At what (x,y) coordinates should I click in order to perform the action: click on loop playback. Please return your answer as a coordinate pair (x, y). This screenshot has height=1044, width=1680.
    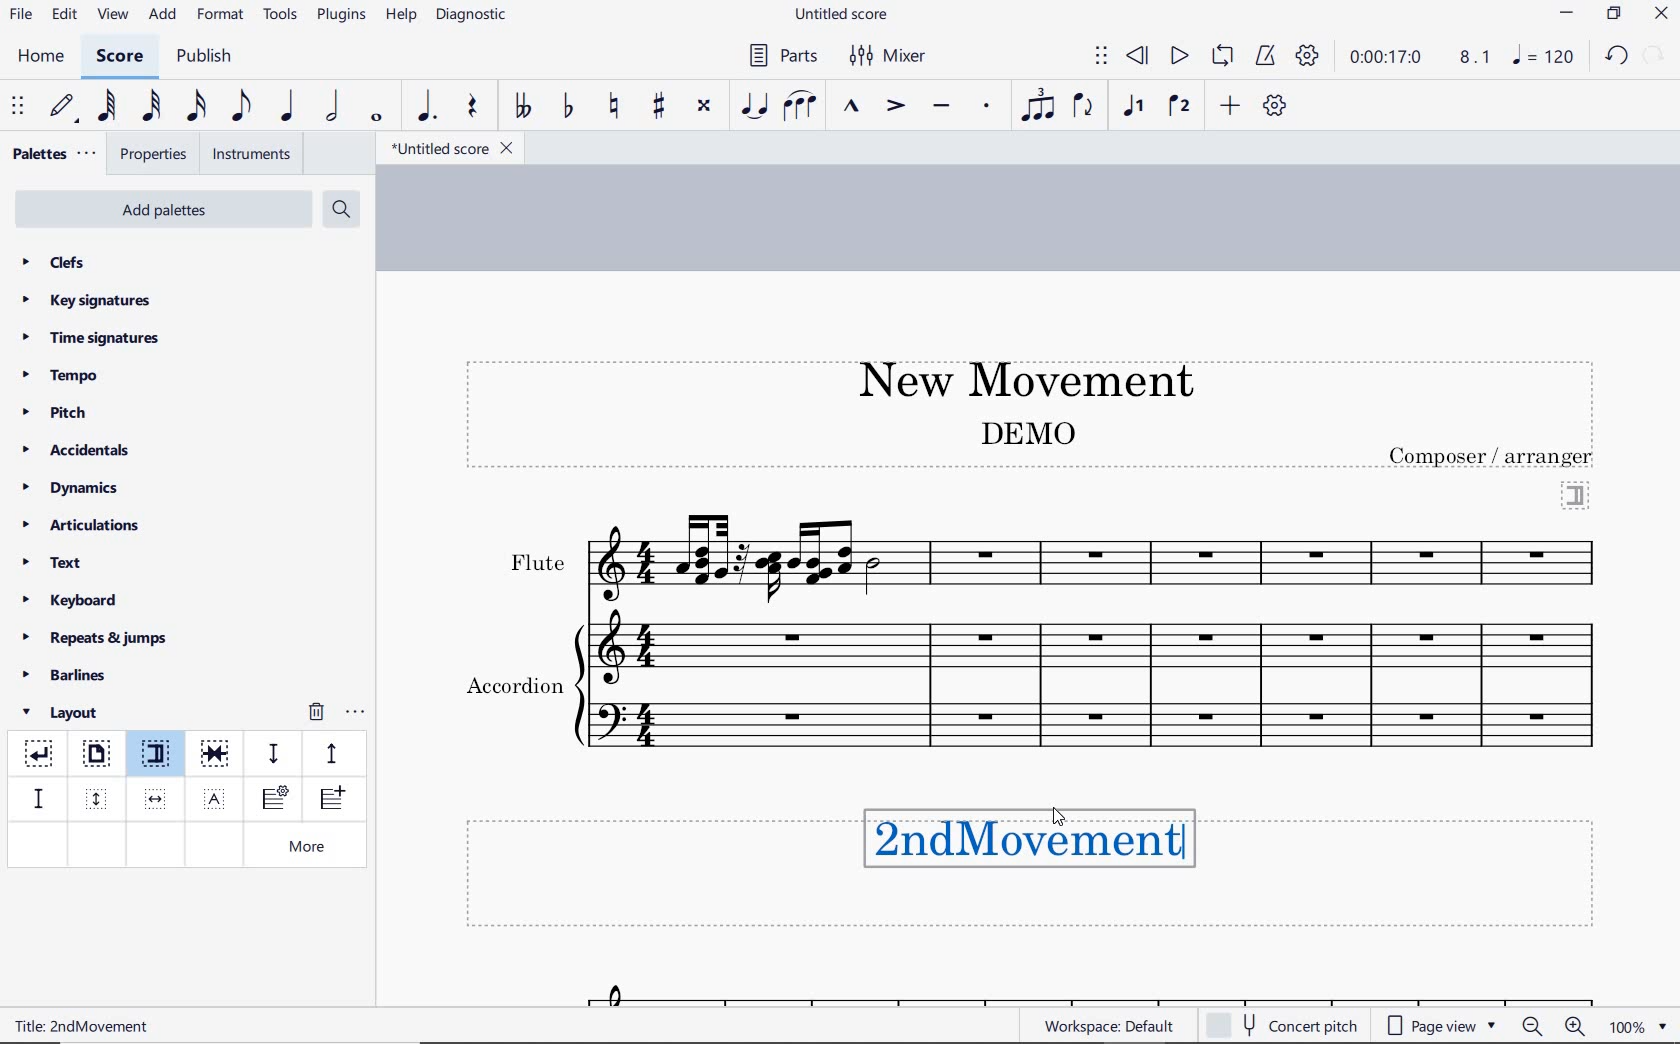
    Looking at the image, I should click on (1225, 57).